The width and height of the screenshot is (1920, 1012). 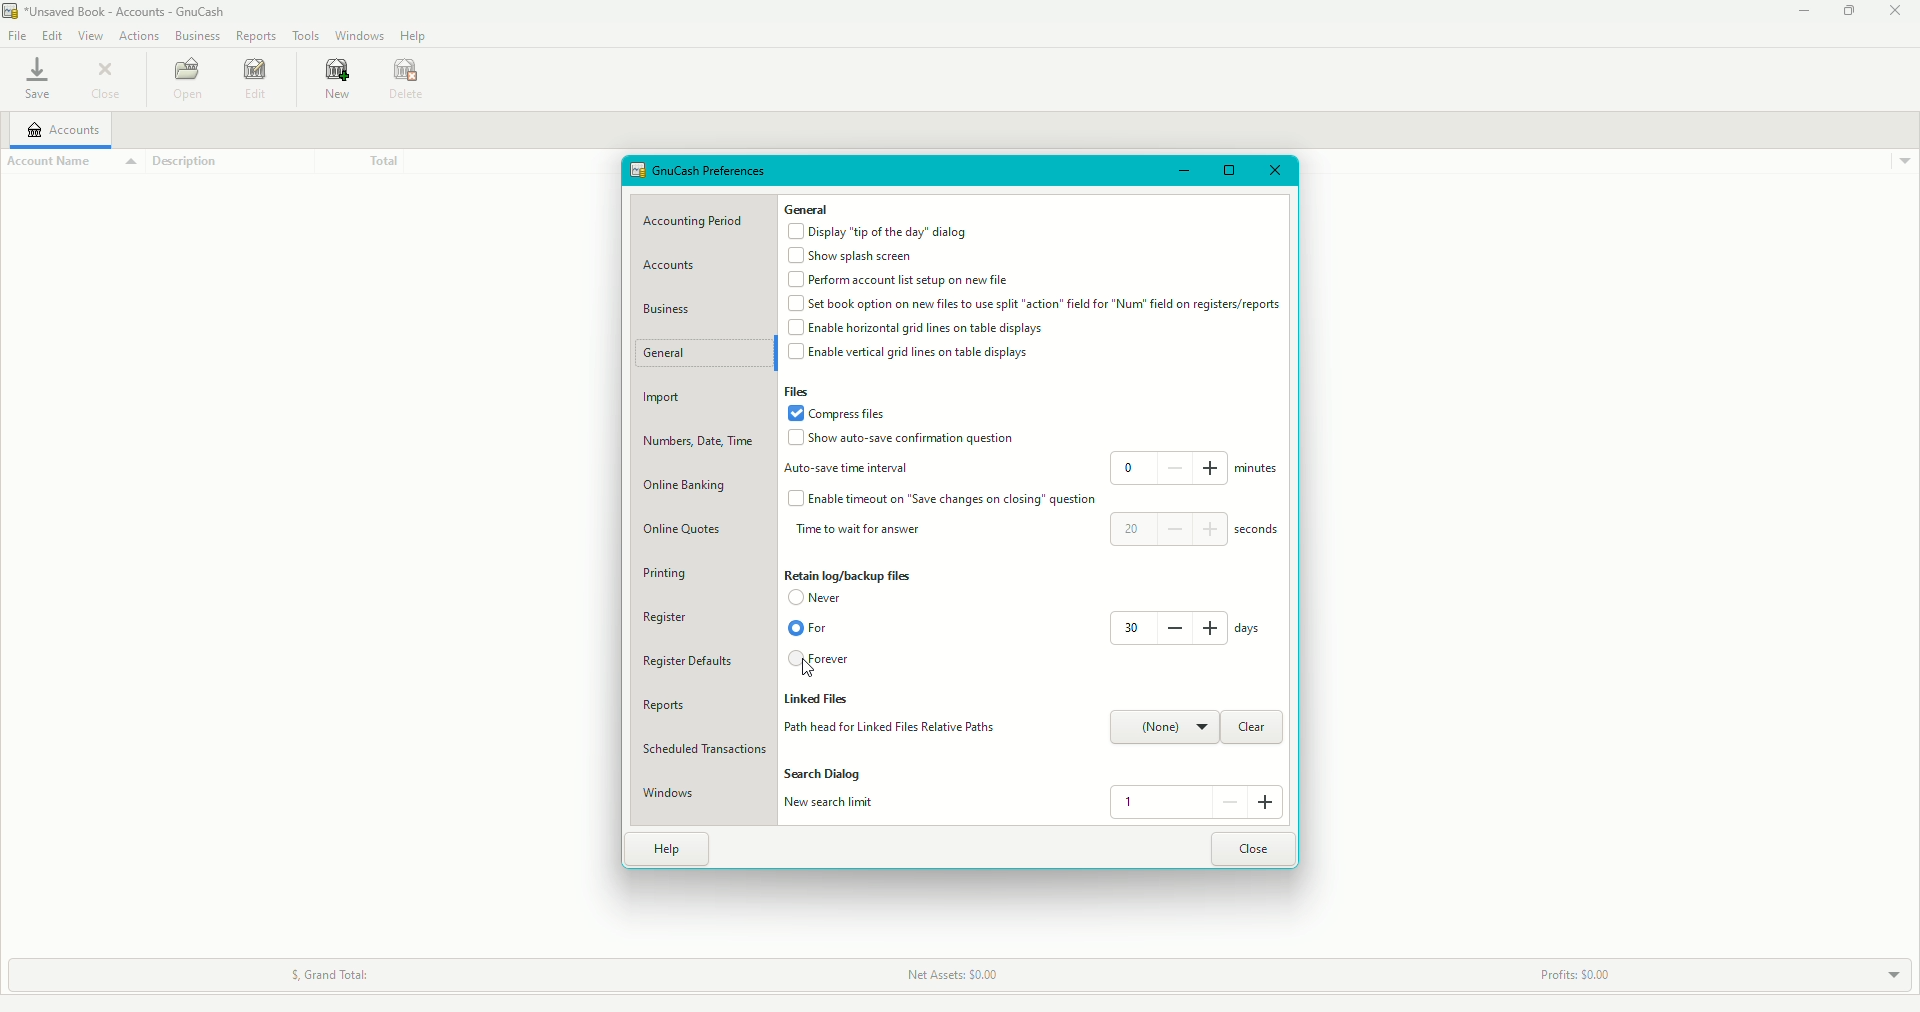 I want to click on Restore, so click(x=1227, y=171).